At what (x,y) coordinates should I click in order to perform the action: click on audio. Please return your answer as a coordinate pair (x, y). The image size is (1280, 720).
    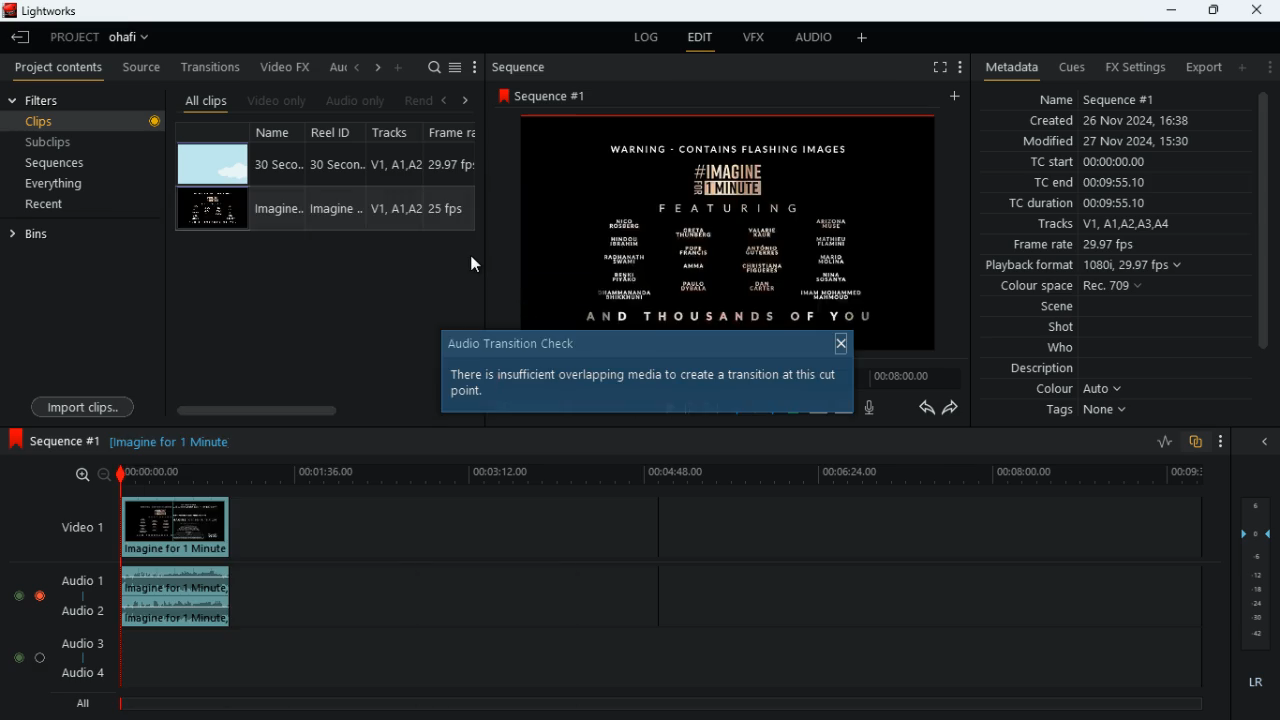
    Looking at the image, I should click on (809, 39).